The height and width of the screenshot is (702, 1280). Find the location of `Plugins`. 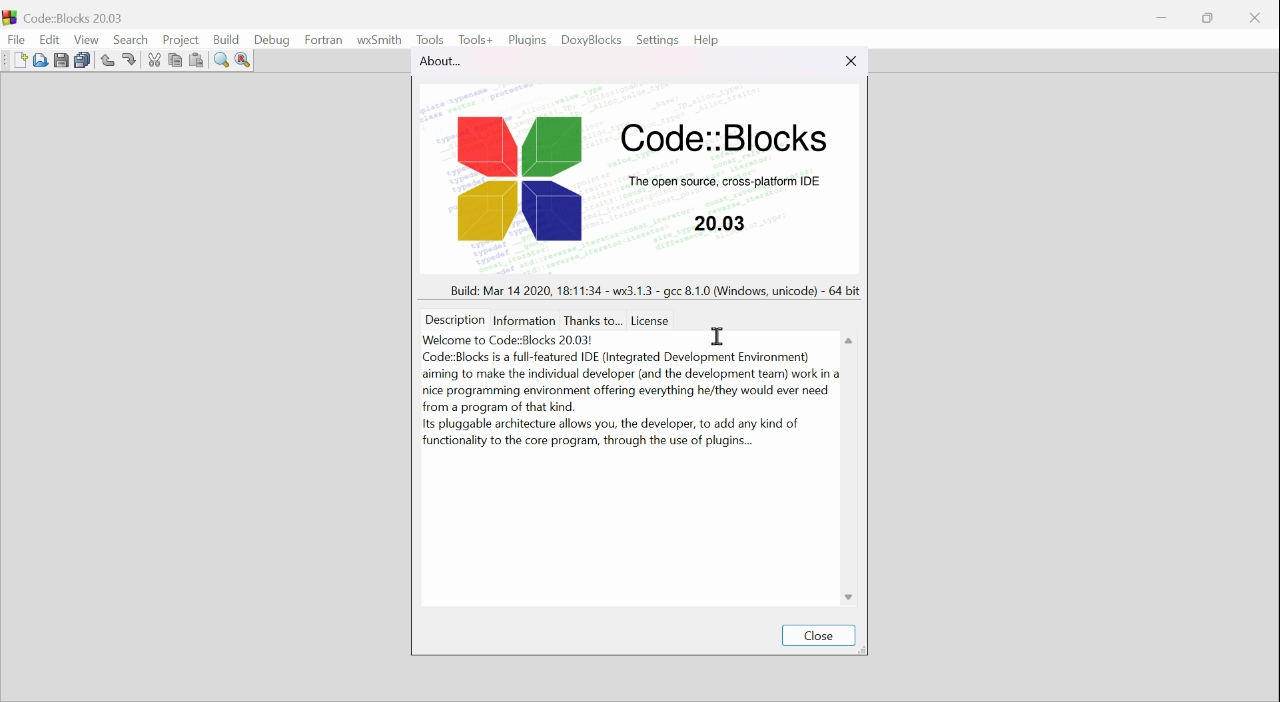

Plugins is located at coordinates (530, 41).